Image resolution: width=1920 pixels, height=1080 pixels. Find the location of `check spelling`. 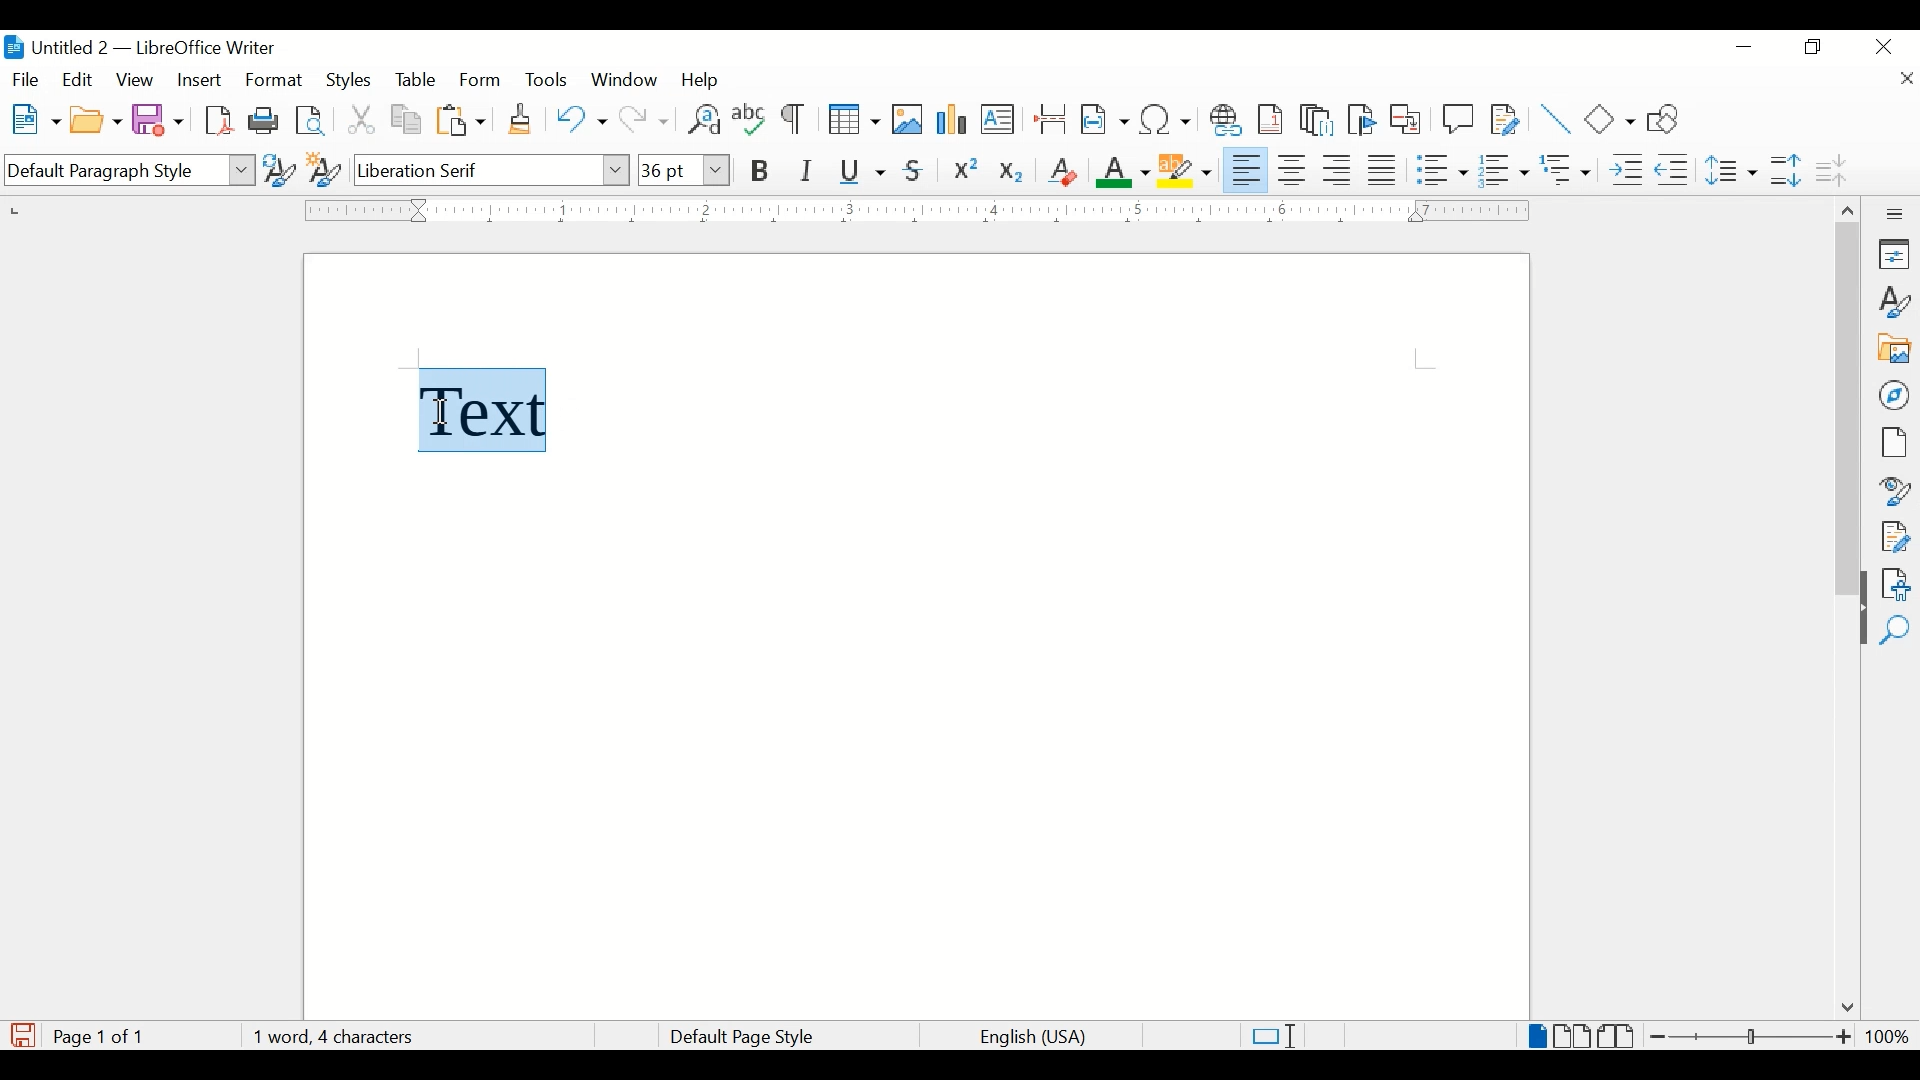

check spelling is located at coordinates (750, 118).